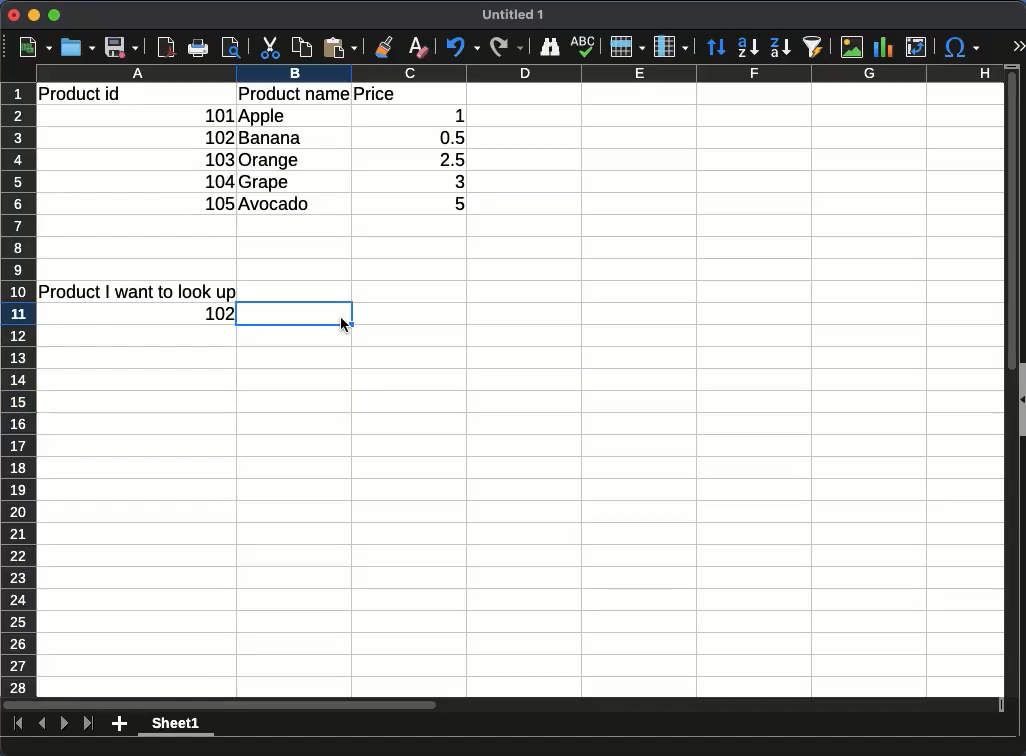 This screenshot has height=756, width=1026. Describe the element at coordinates (218, 159) in the screenshot. I see `103` at that location.